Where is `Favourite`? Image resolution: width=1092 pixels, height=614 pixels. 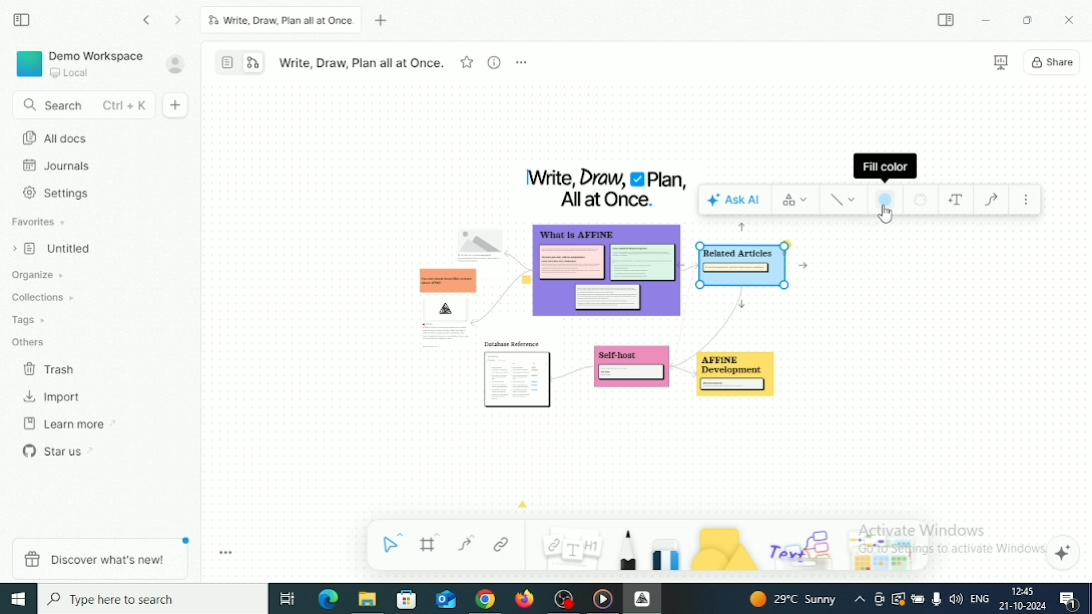 Favourite is located at coordinates (467, 61).